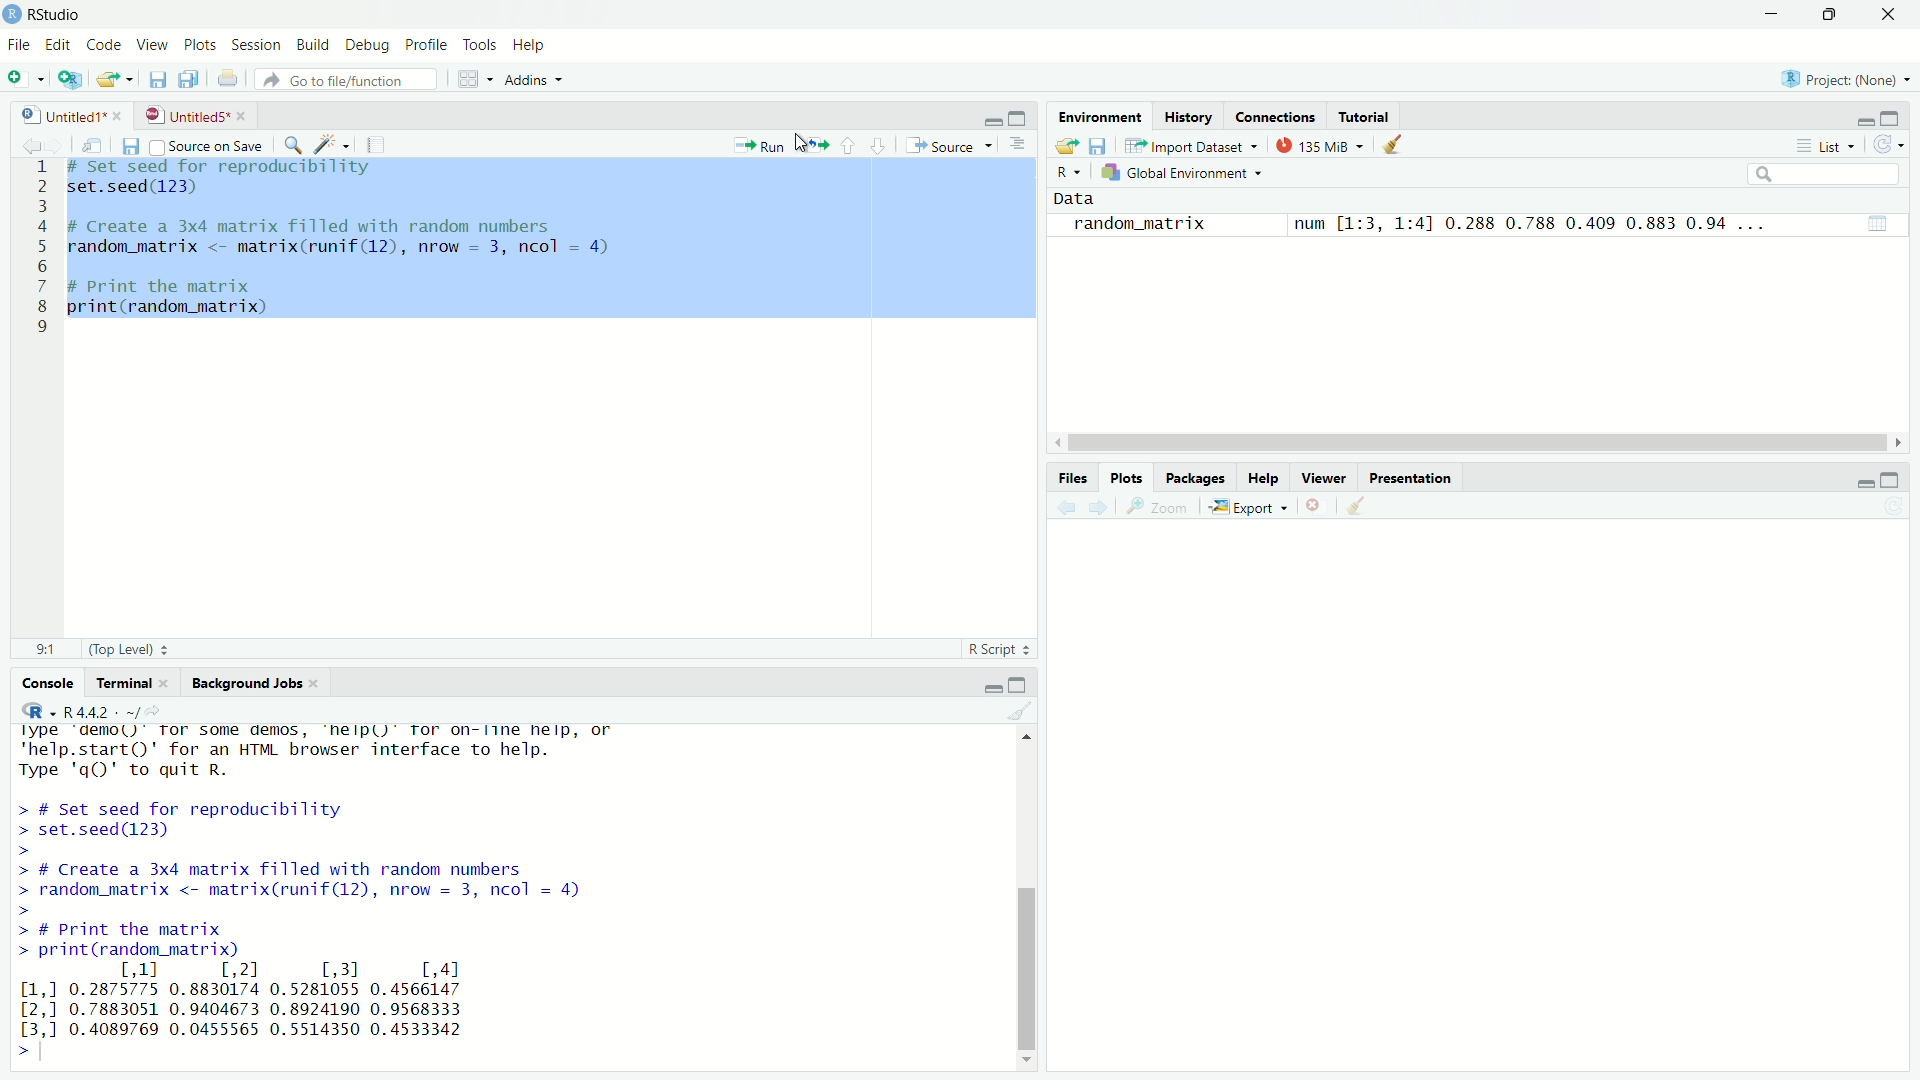  Describe the element at coordinates (1186, 147) in the screenshot. I see `import dataset` at that location.